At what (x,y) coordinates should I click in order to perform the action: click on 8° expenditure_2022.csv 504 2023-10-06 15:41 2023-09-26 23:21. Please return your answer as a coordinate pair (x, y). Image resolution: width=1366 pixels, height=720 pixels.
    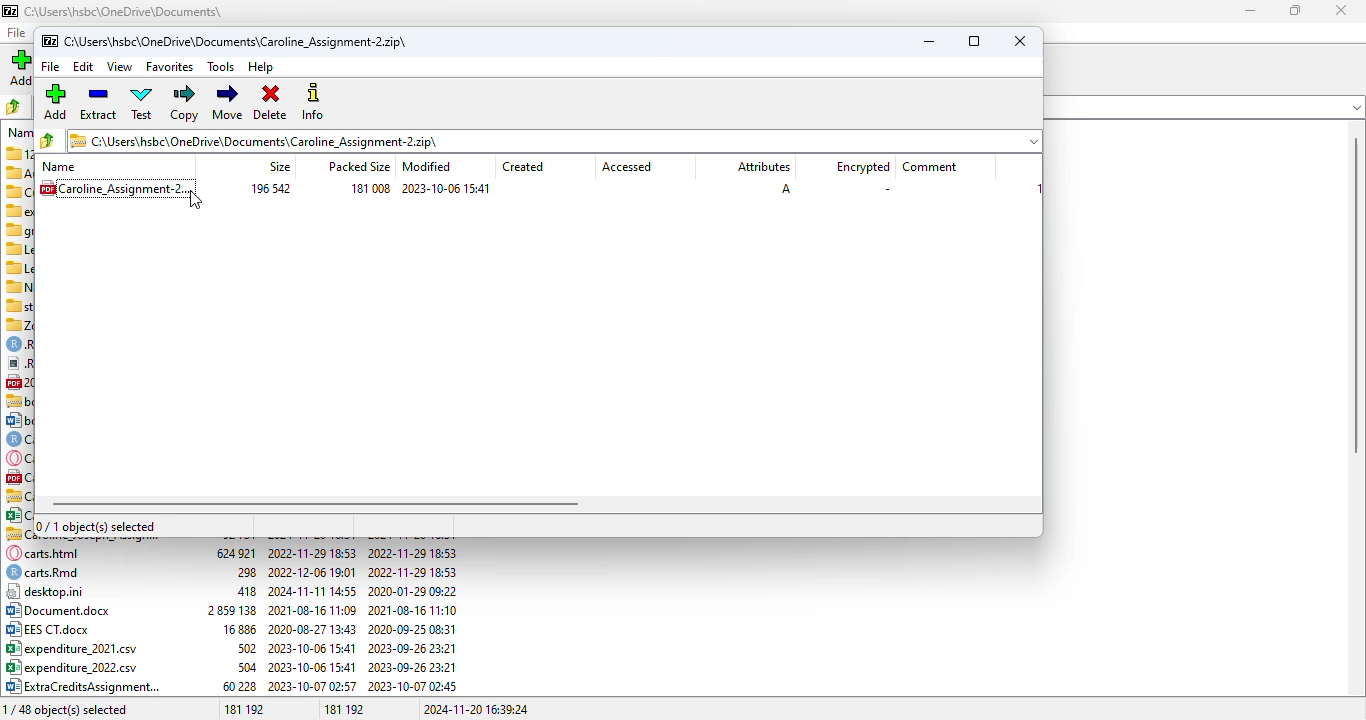
    Looking at the image, I should click on (231, 667).